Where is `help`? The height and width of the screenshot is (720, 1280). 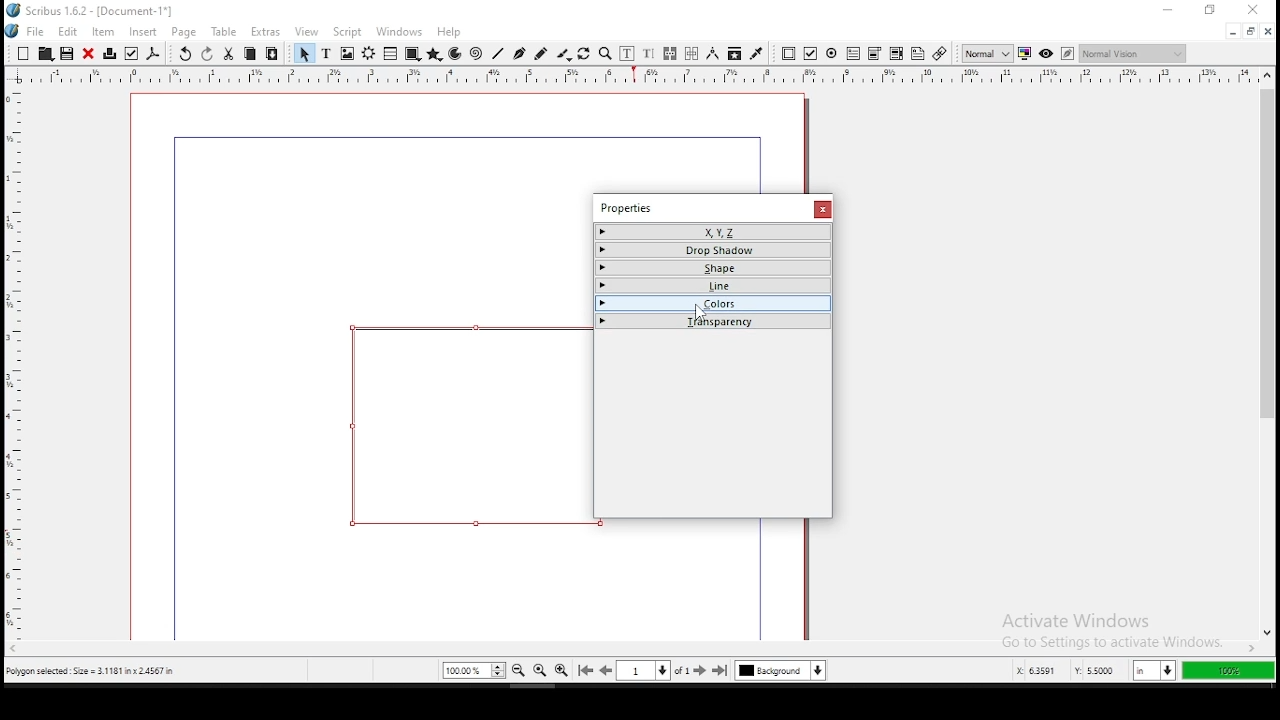 help is located at coordinates (449, 32).